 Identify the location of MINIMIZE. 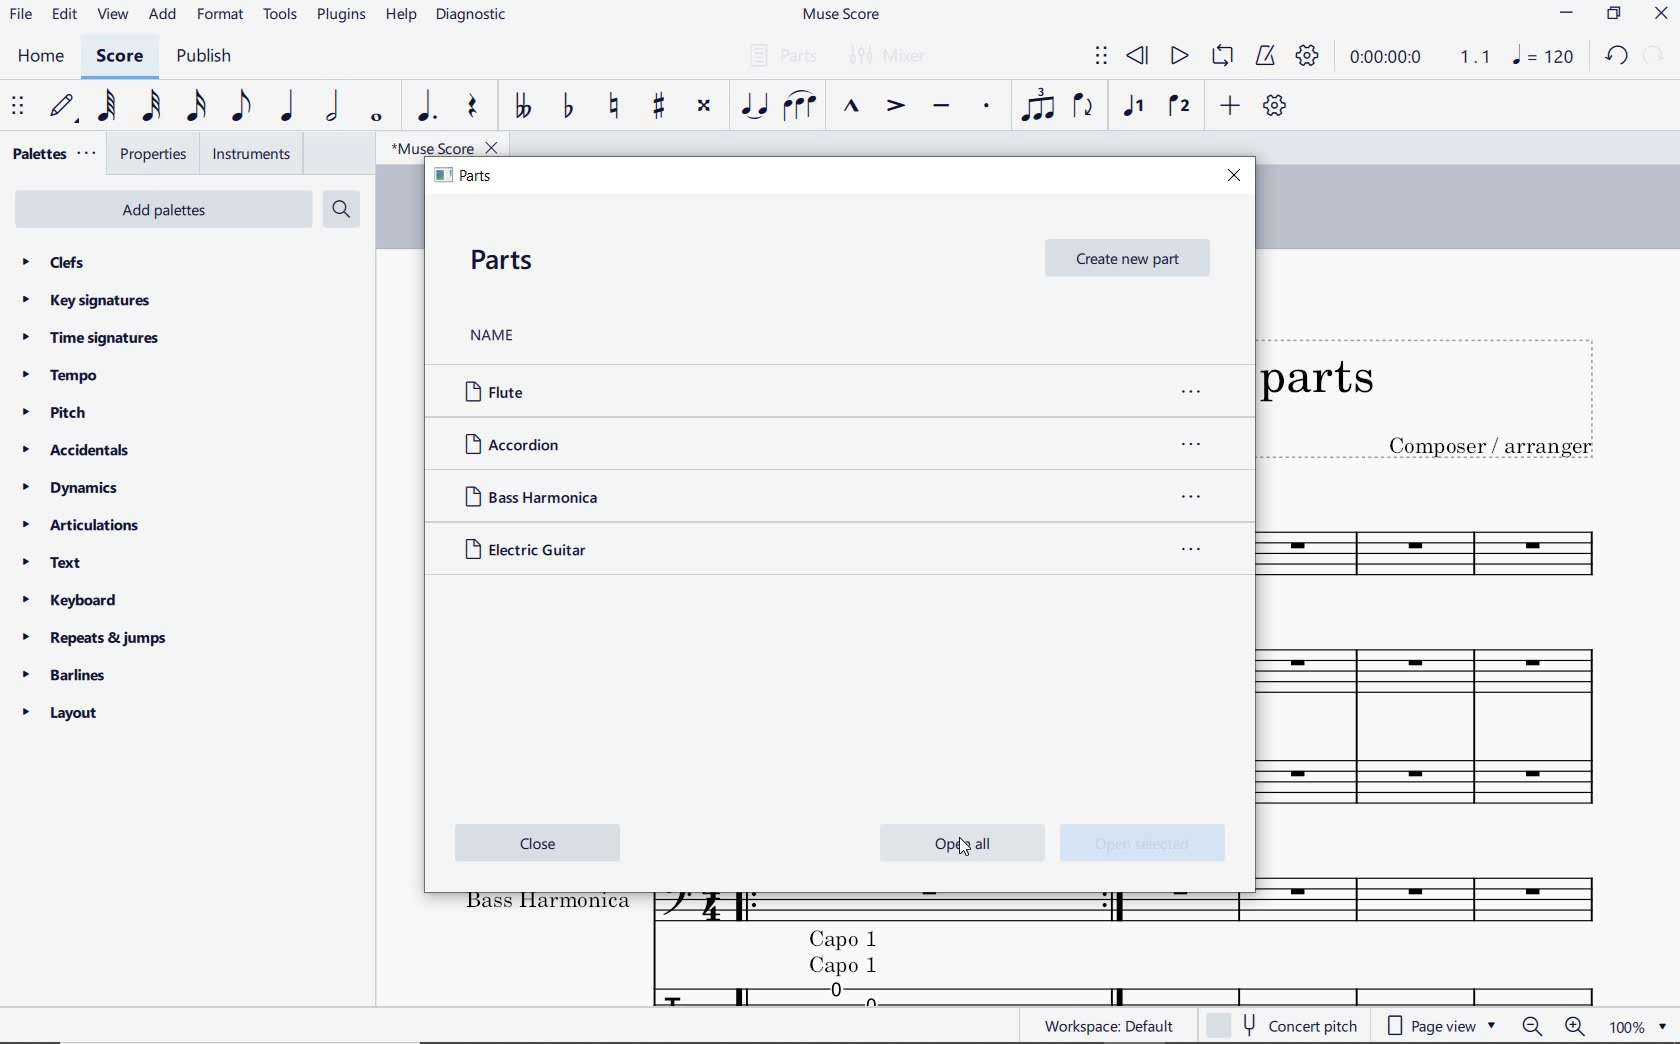
(1568, 15).